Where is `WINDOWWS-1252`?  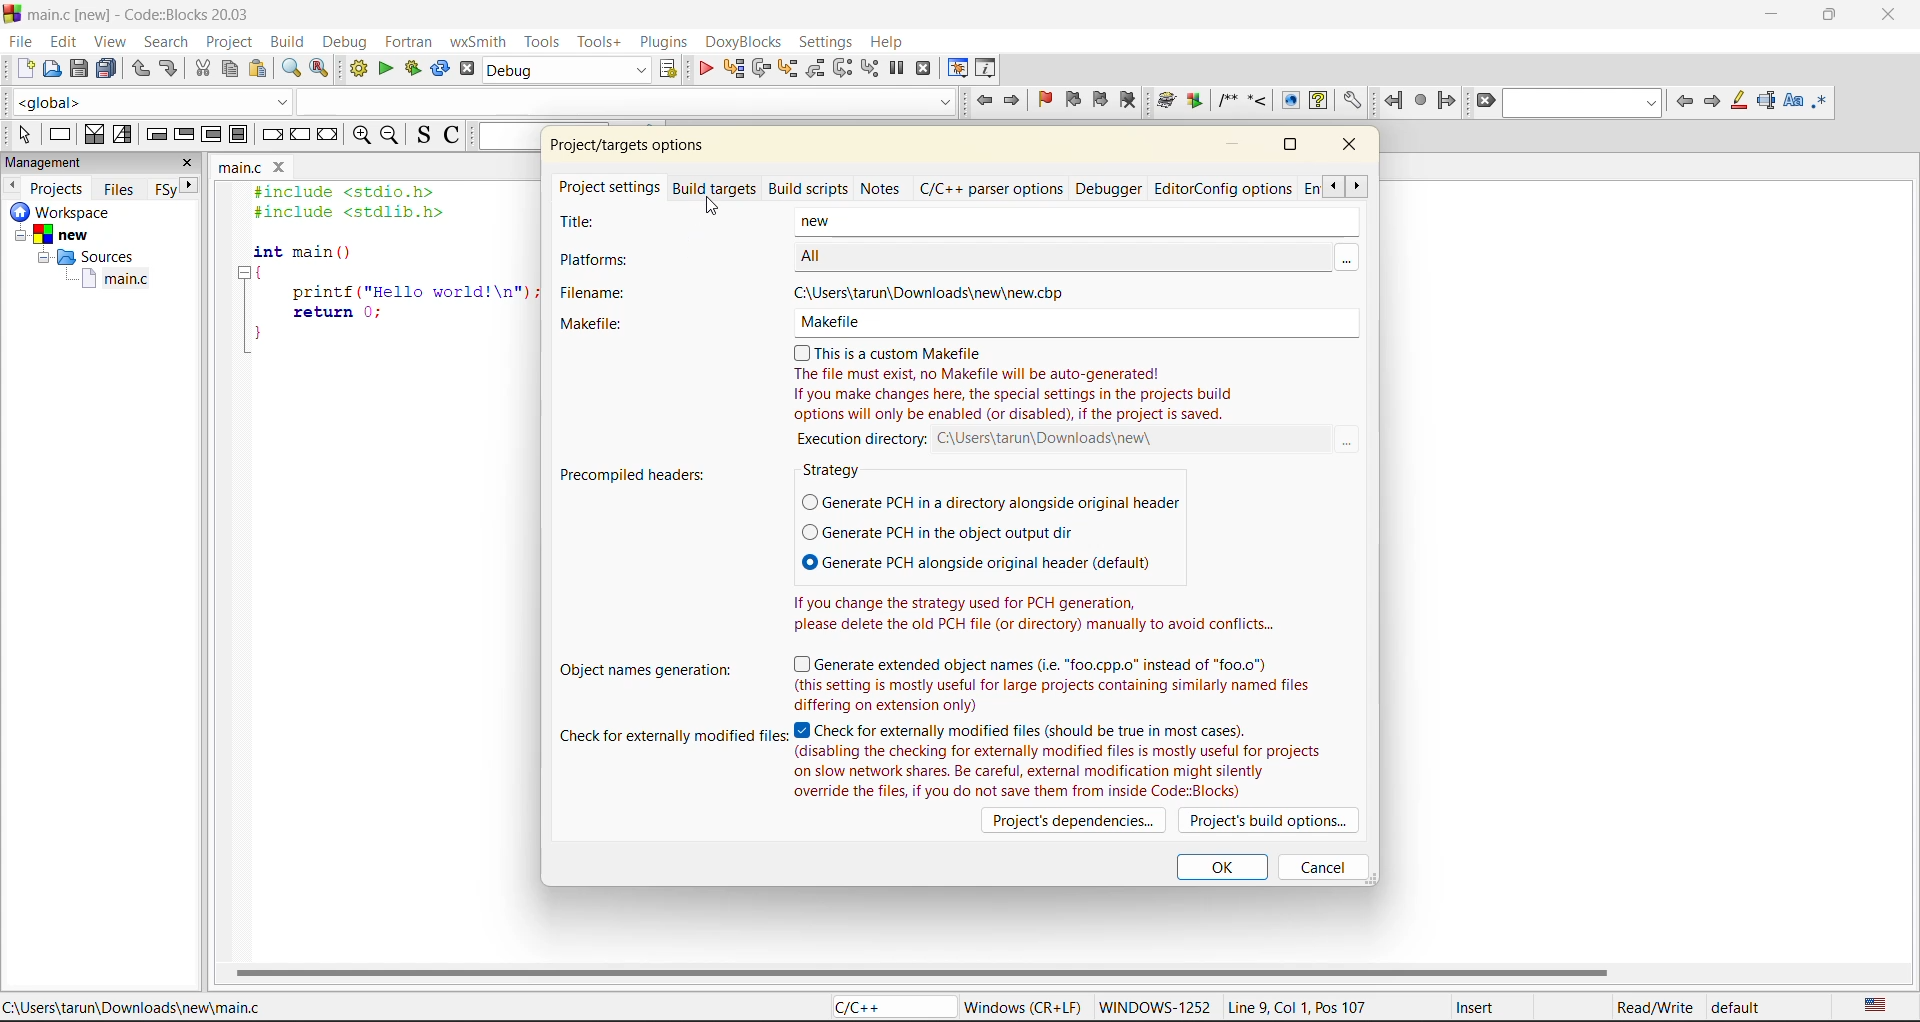 WINDOWWS-1252 is located at coordinates (1158, 1006).